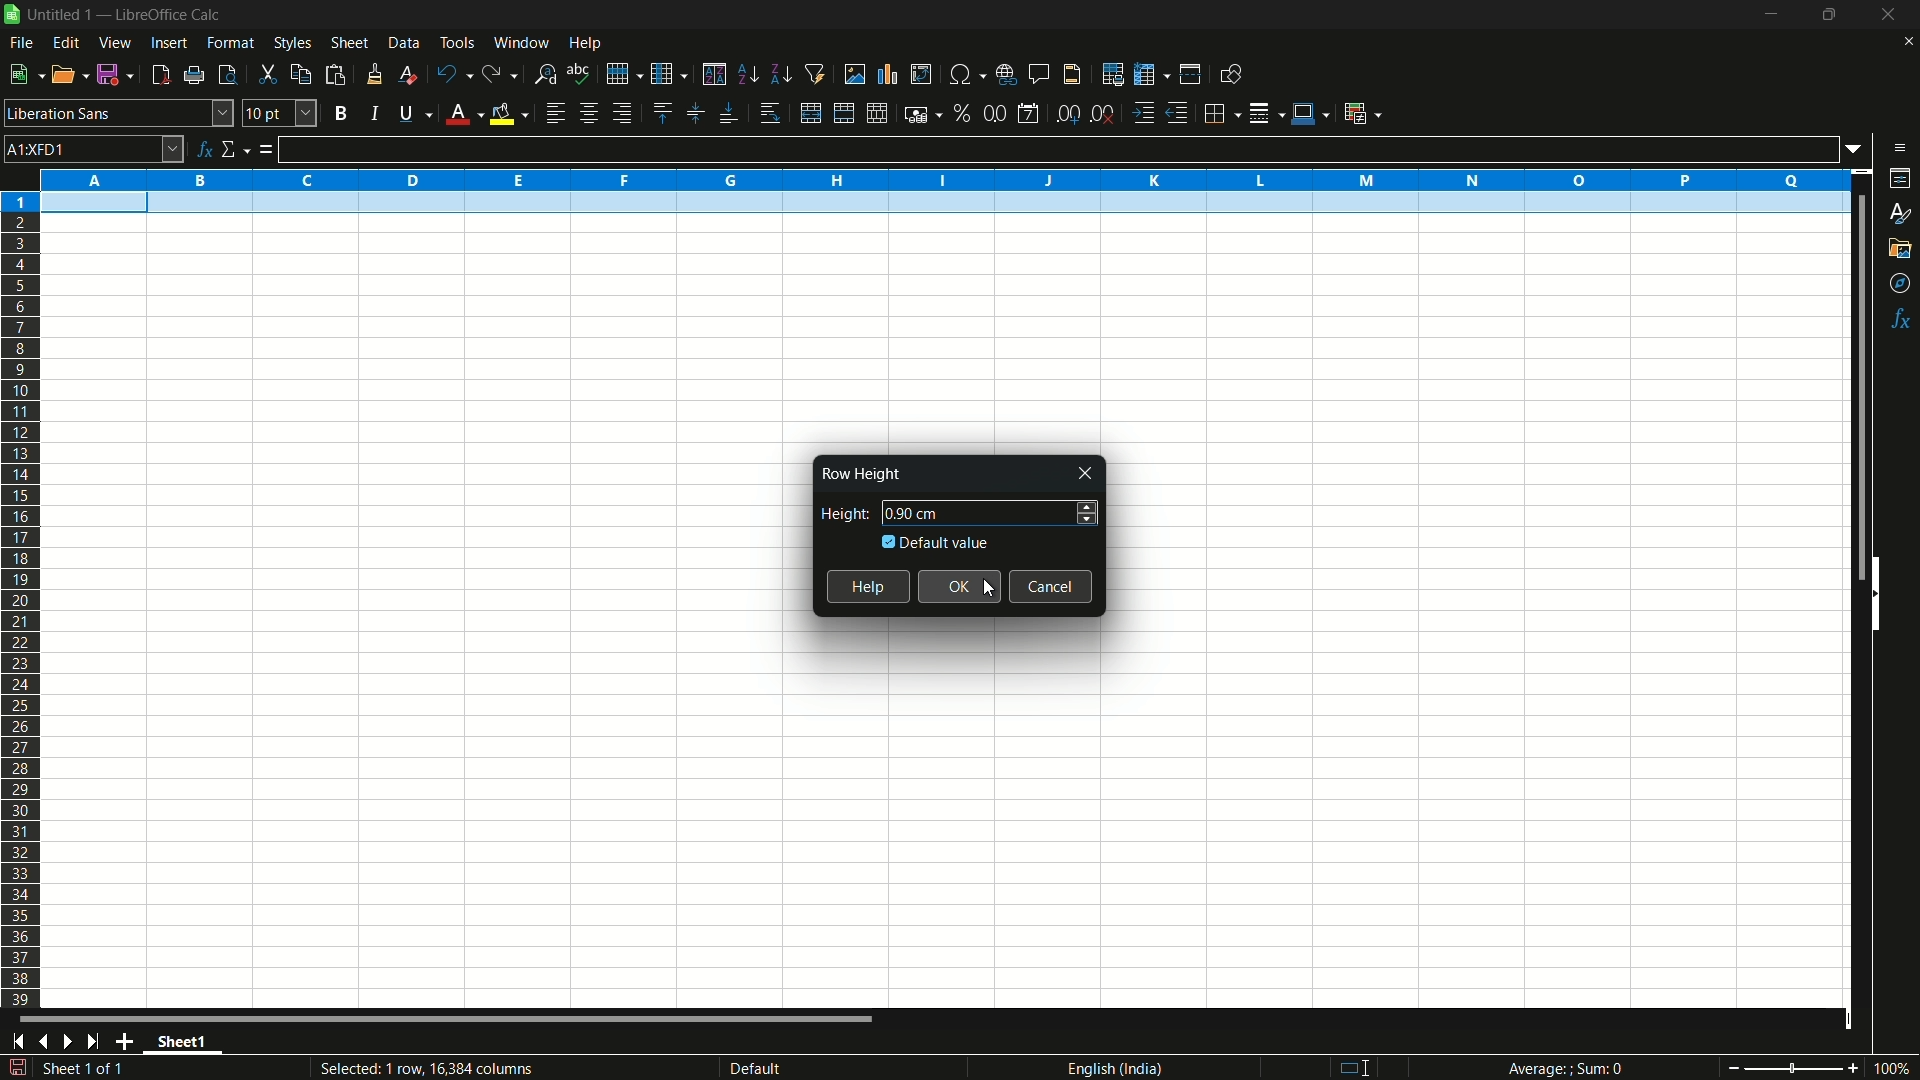 This screenshot has width=1920, height=1080. I want to click on formula input line, so click(1058, 149).